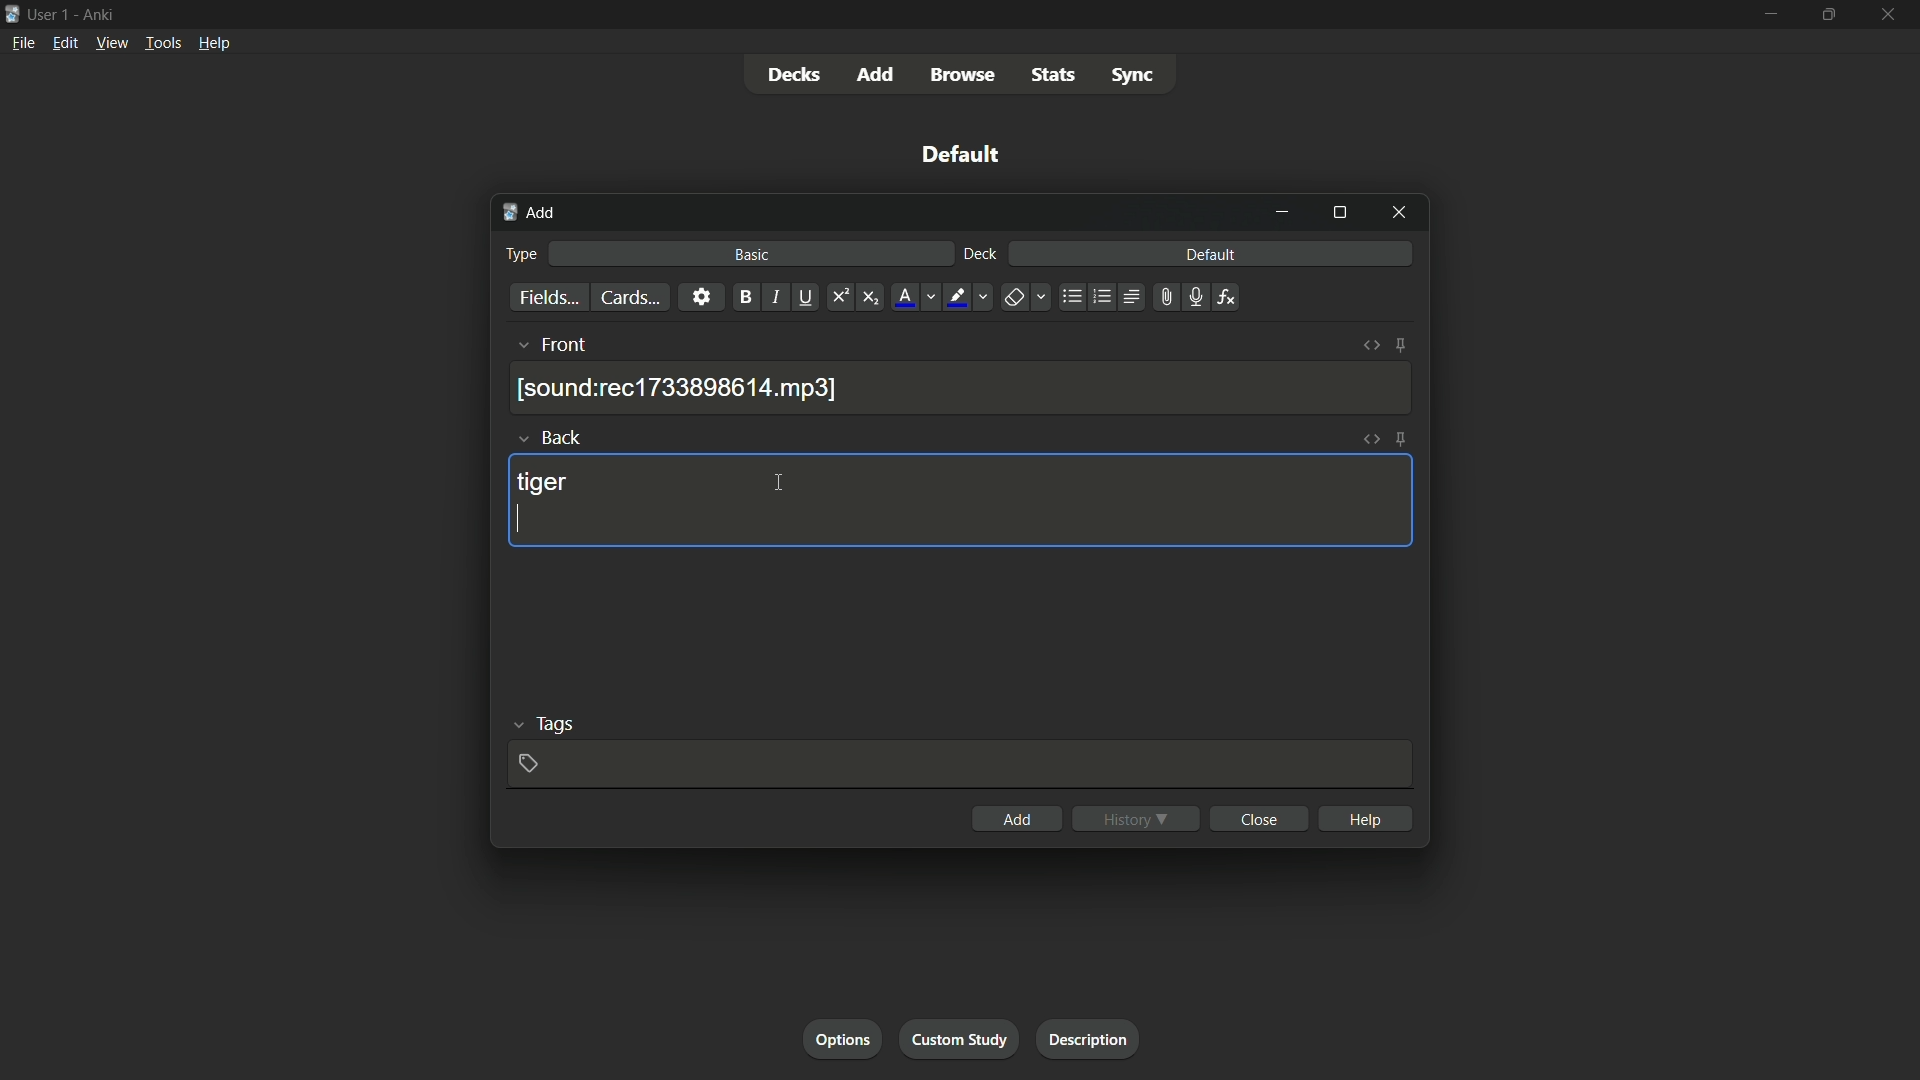  Describe the element at coordinates (64, 43) in the screenshot. I see `edit menu` at that location.